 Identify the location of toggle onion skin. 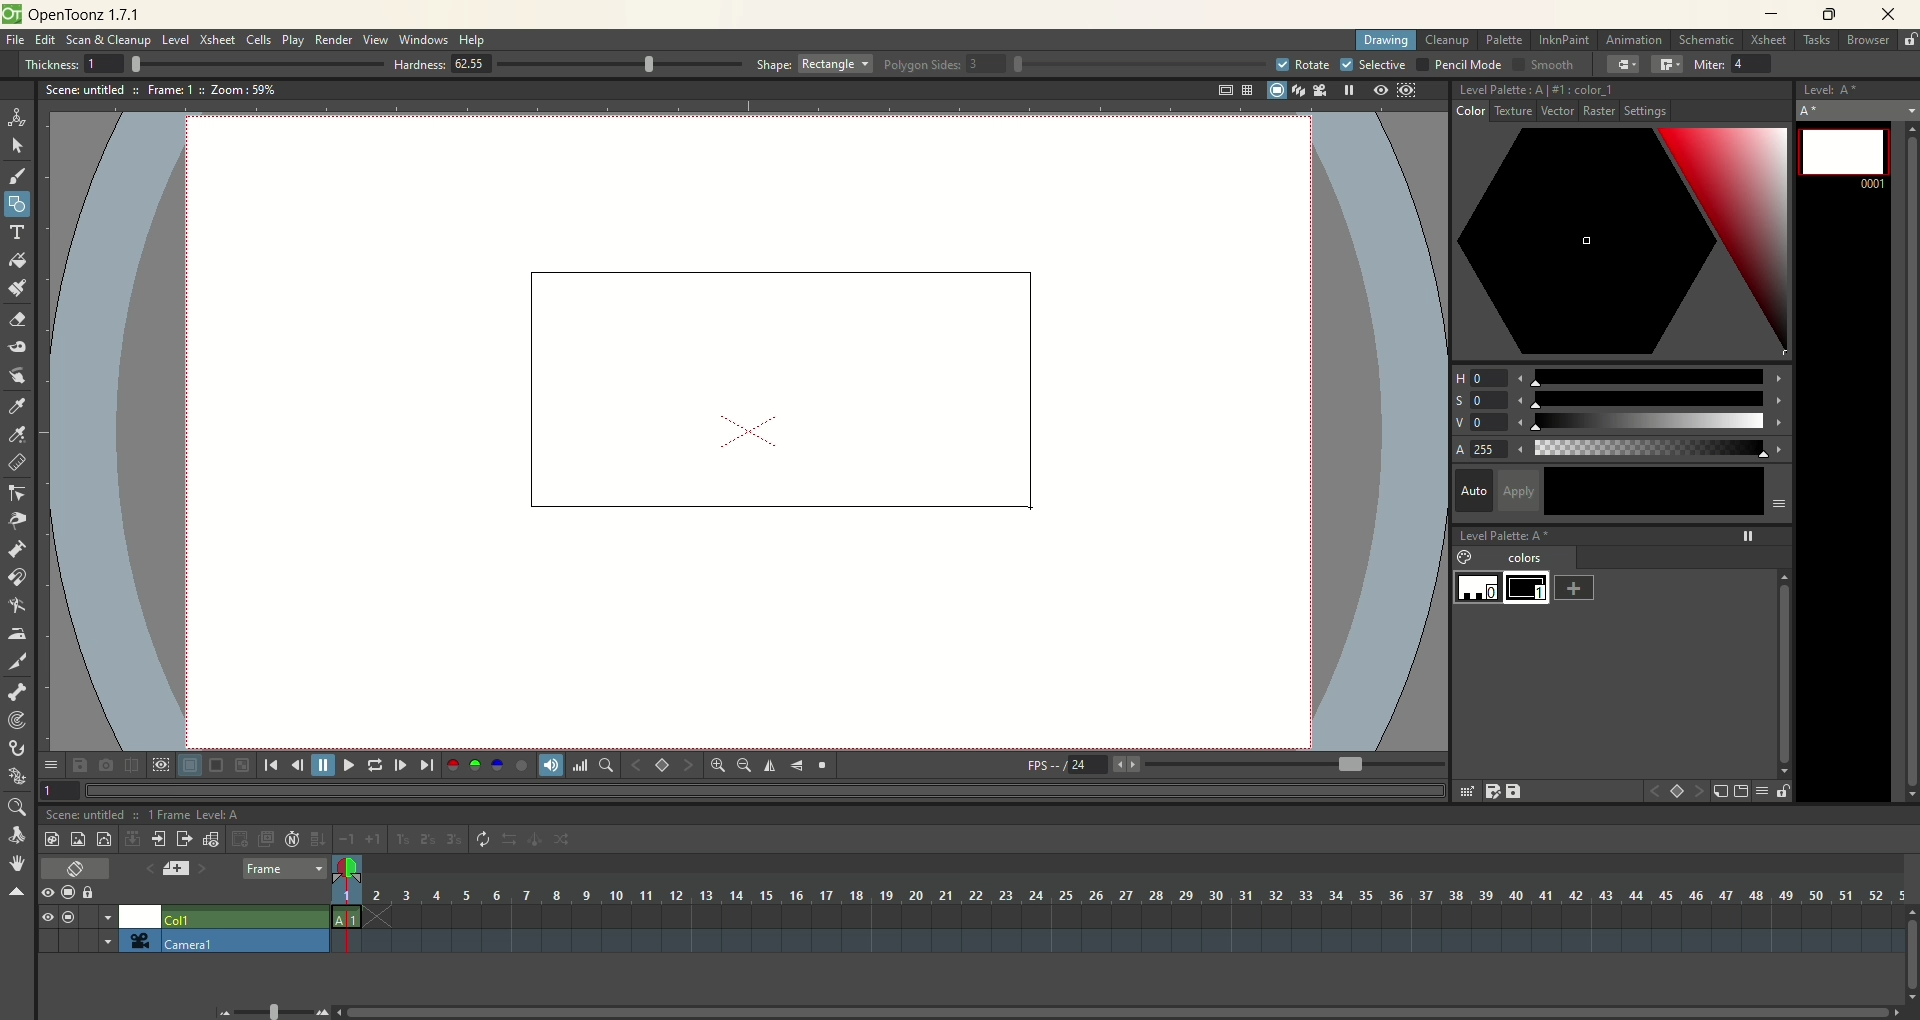
(345, 869).